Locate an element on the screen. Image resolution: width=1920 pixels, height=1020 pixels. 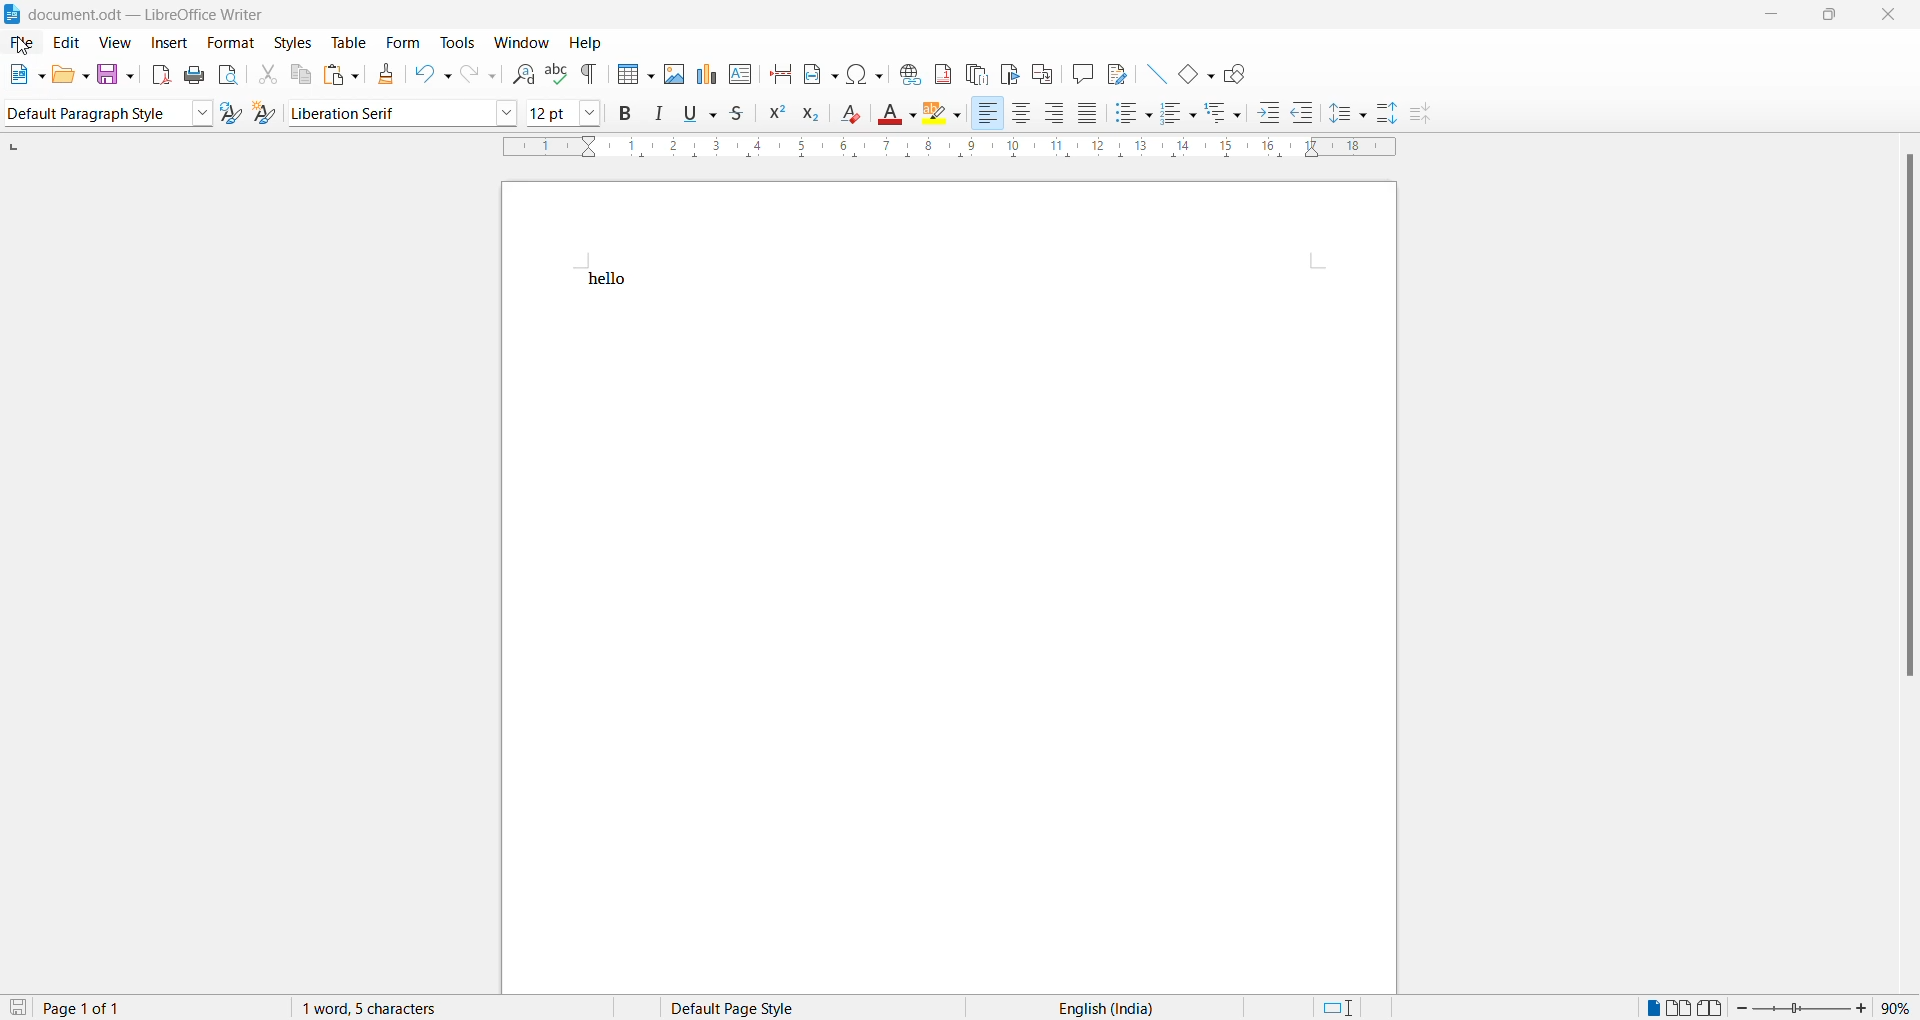
1 word, 5 characters is located at coordinates (418, 1008).